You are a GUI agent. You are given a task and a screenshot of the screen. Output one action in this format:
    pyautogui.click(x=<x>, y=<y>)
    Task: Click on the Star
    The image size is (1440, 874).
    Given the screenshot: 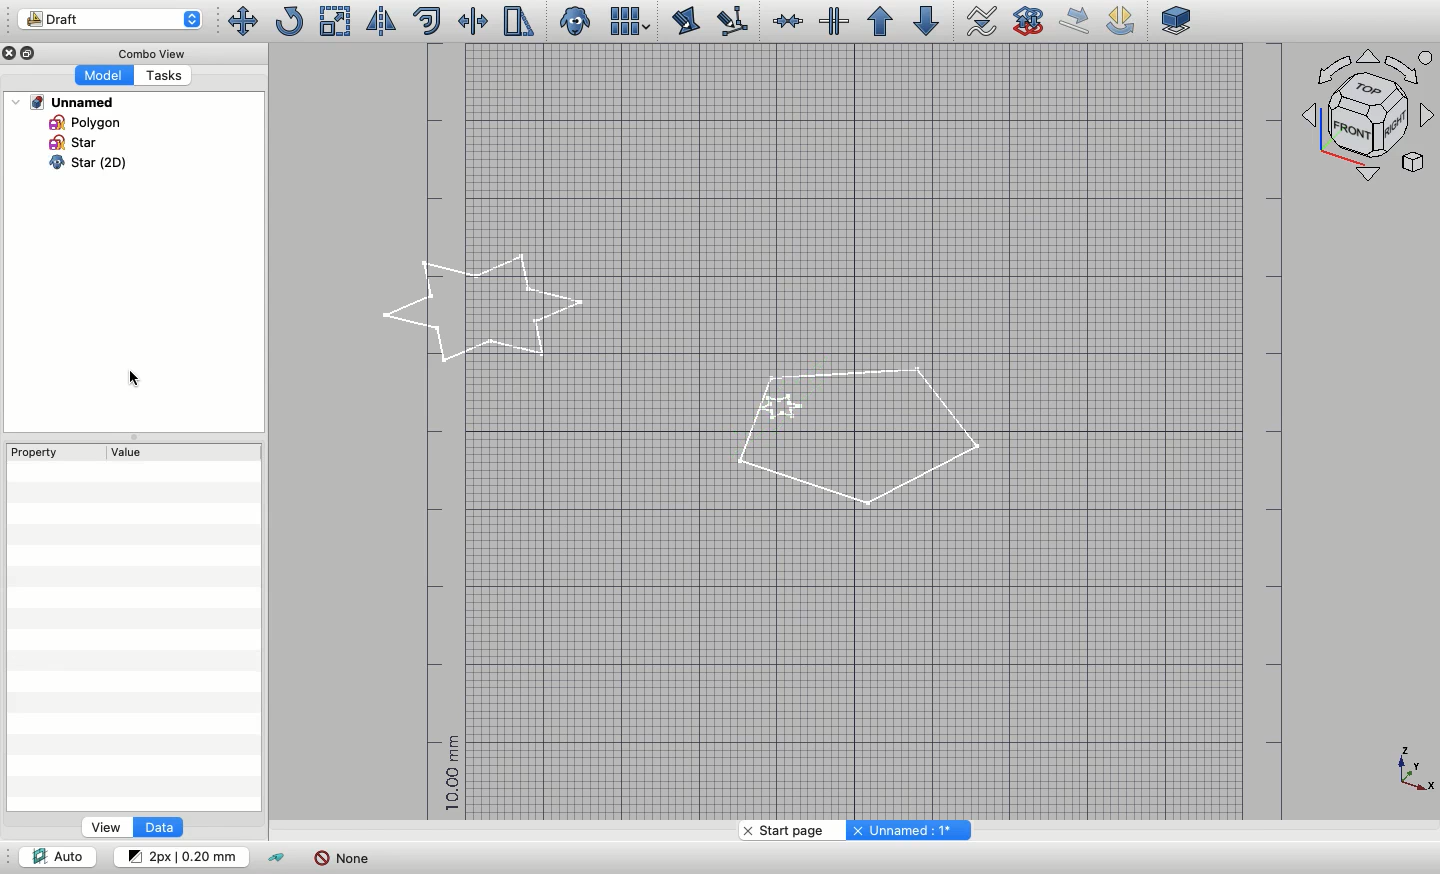 What is the action you would take?
    pyautogui.click(x=75, y=142)
    